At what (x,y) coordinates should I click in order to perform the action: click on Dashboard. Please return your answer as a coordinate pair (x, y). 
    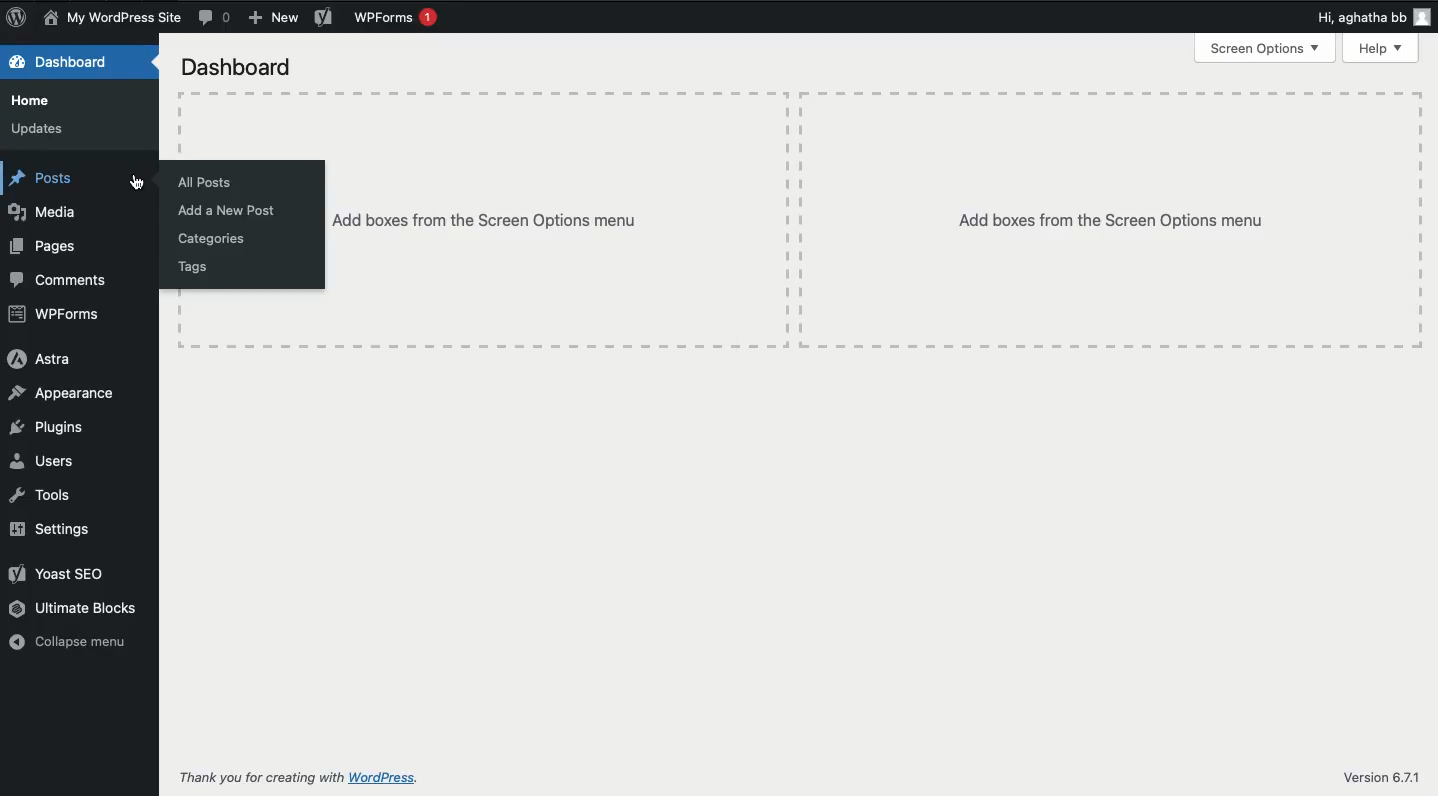
    Looking at the image, I should click on (238, 69).